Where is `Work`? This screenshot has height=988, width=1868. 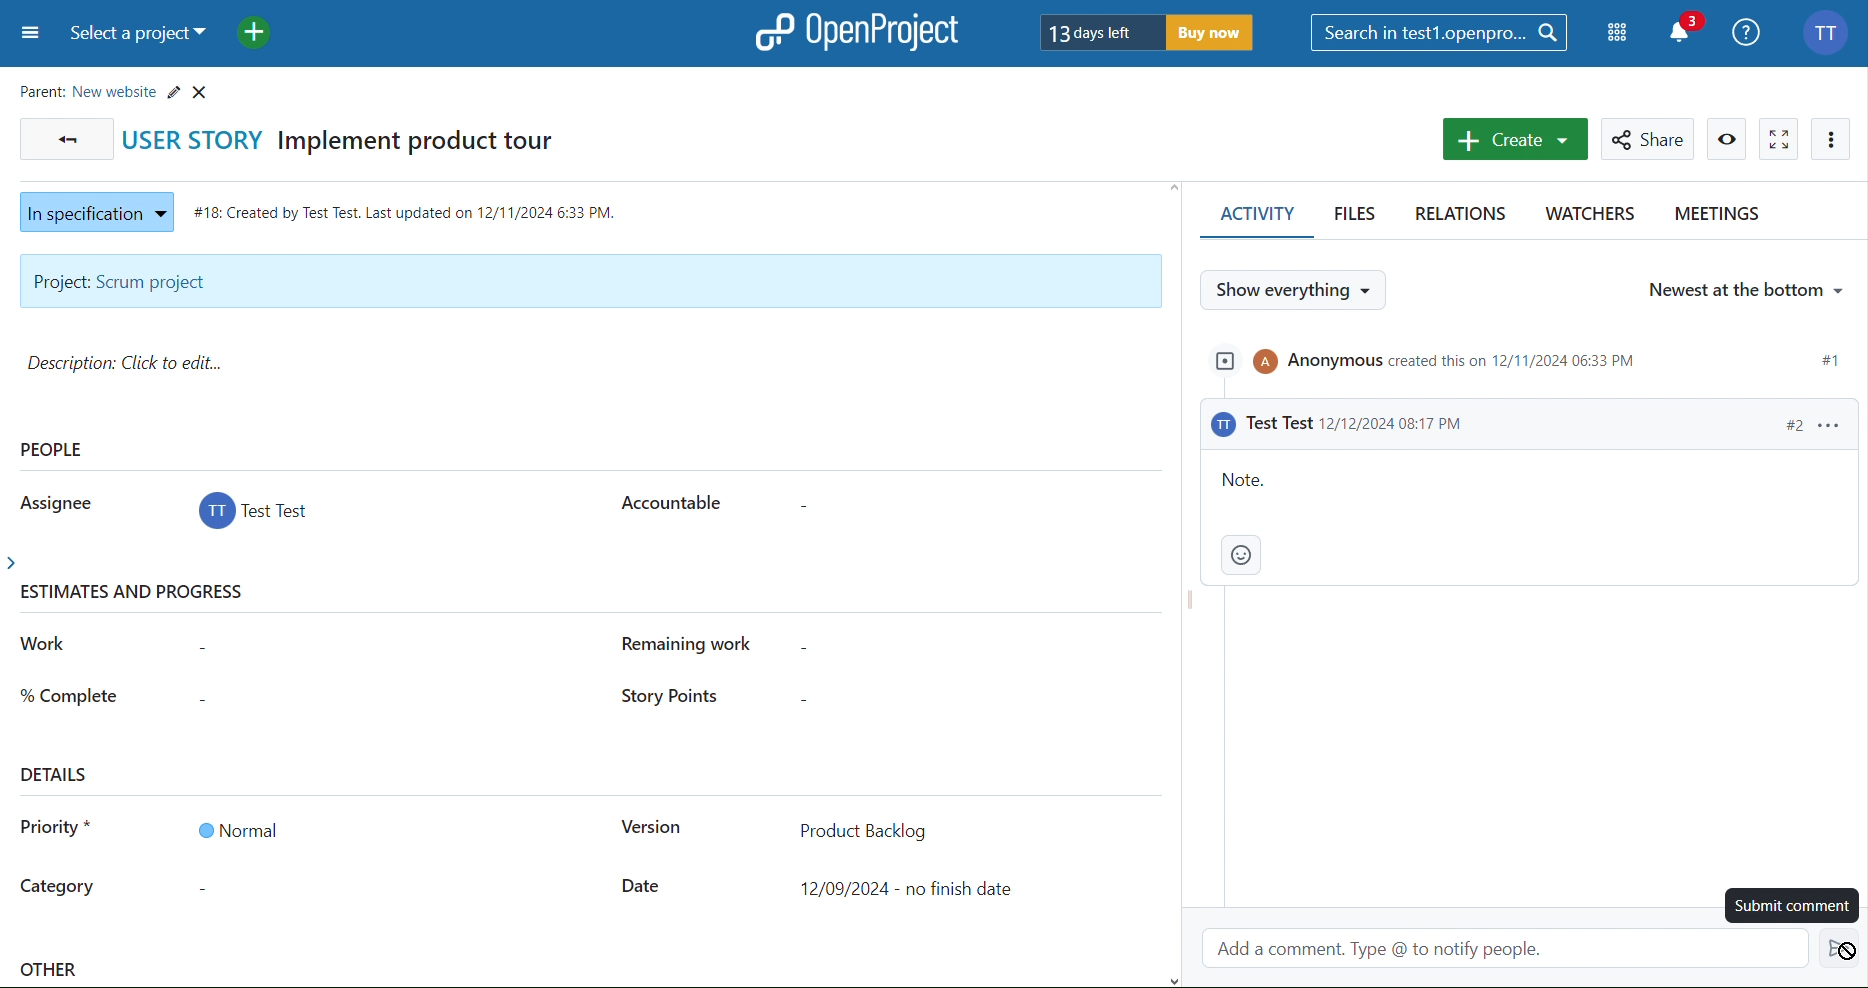 Work is located at coordinates (45, 644).